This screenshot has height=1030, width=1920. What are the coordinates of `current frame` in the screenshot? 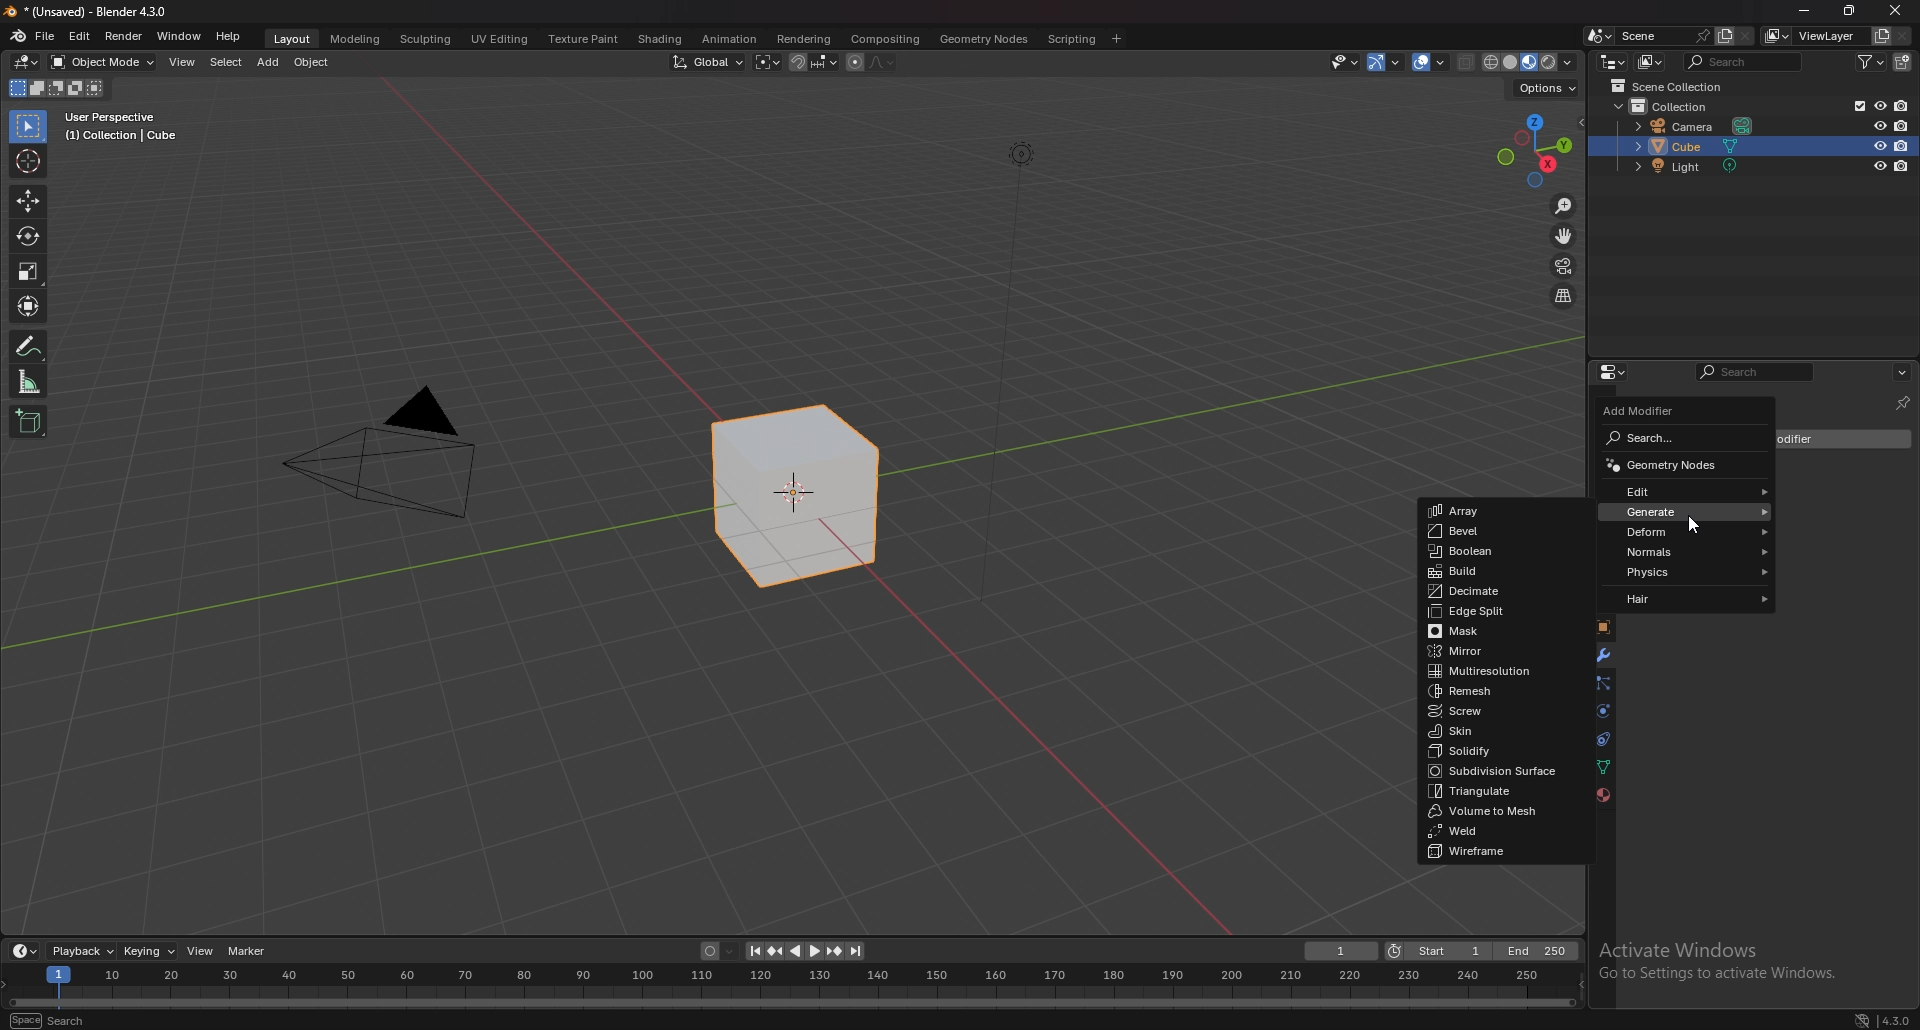 It's located at (1342, 951).